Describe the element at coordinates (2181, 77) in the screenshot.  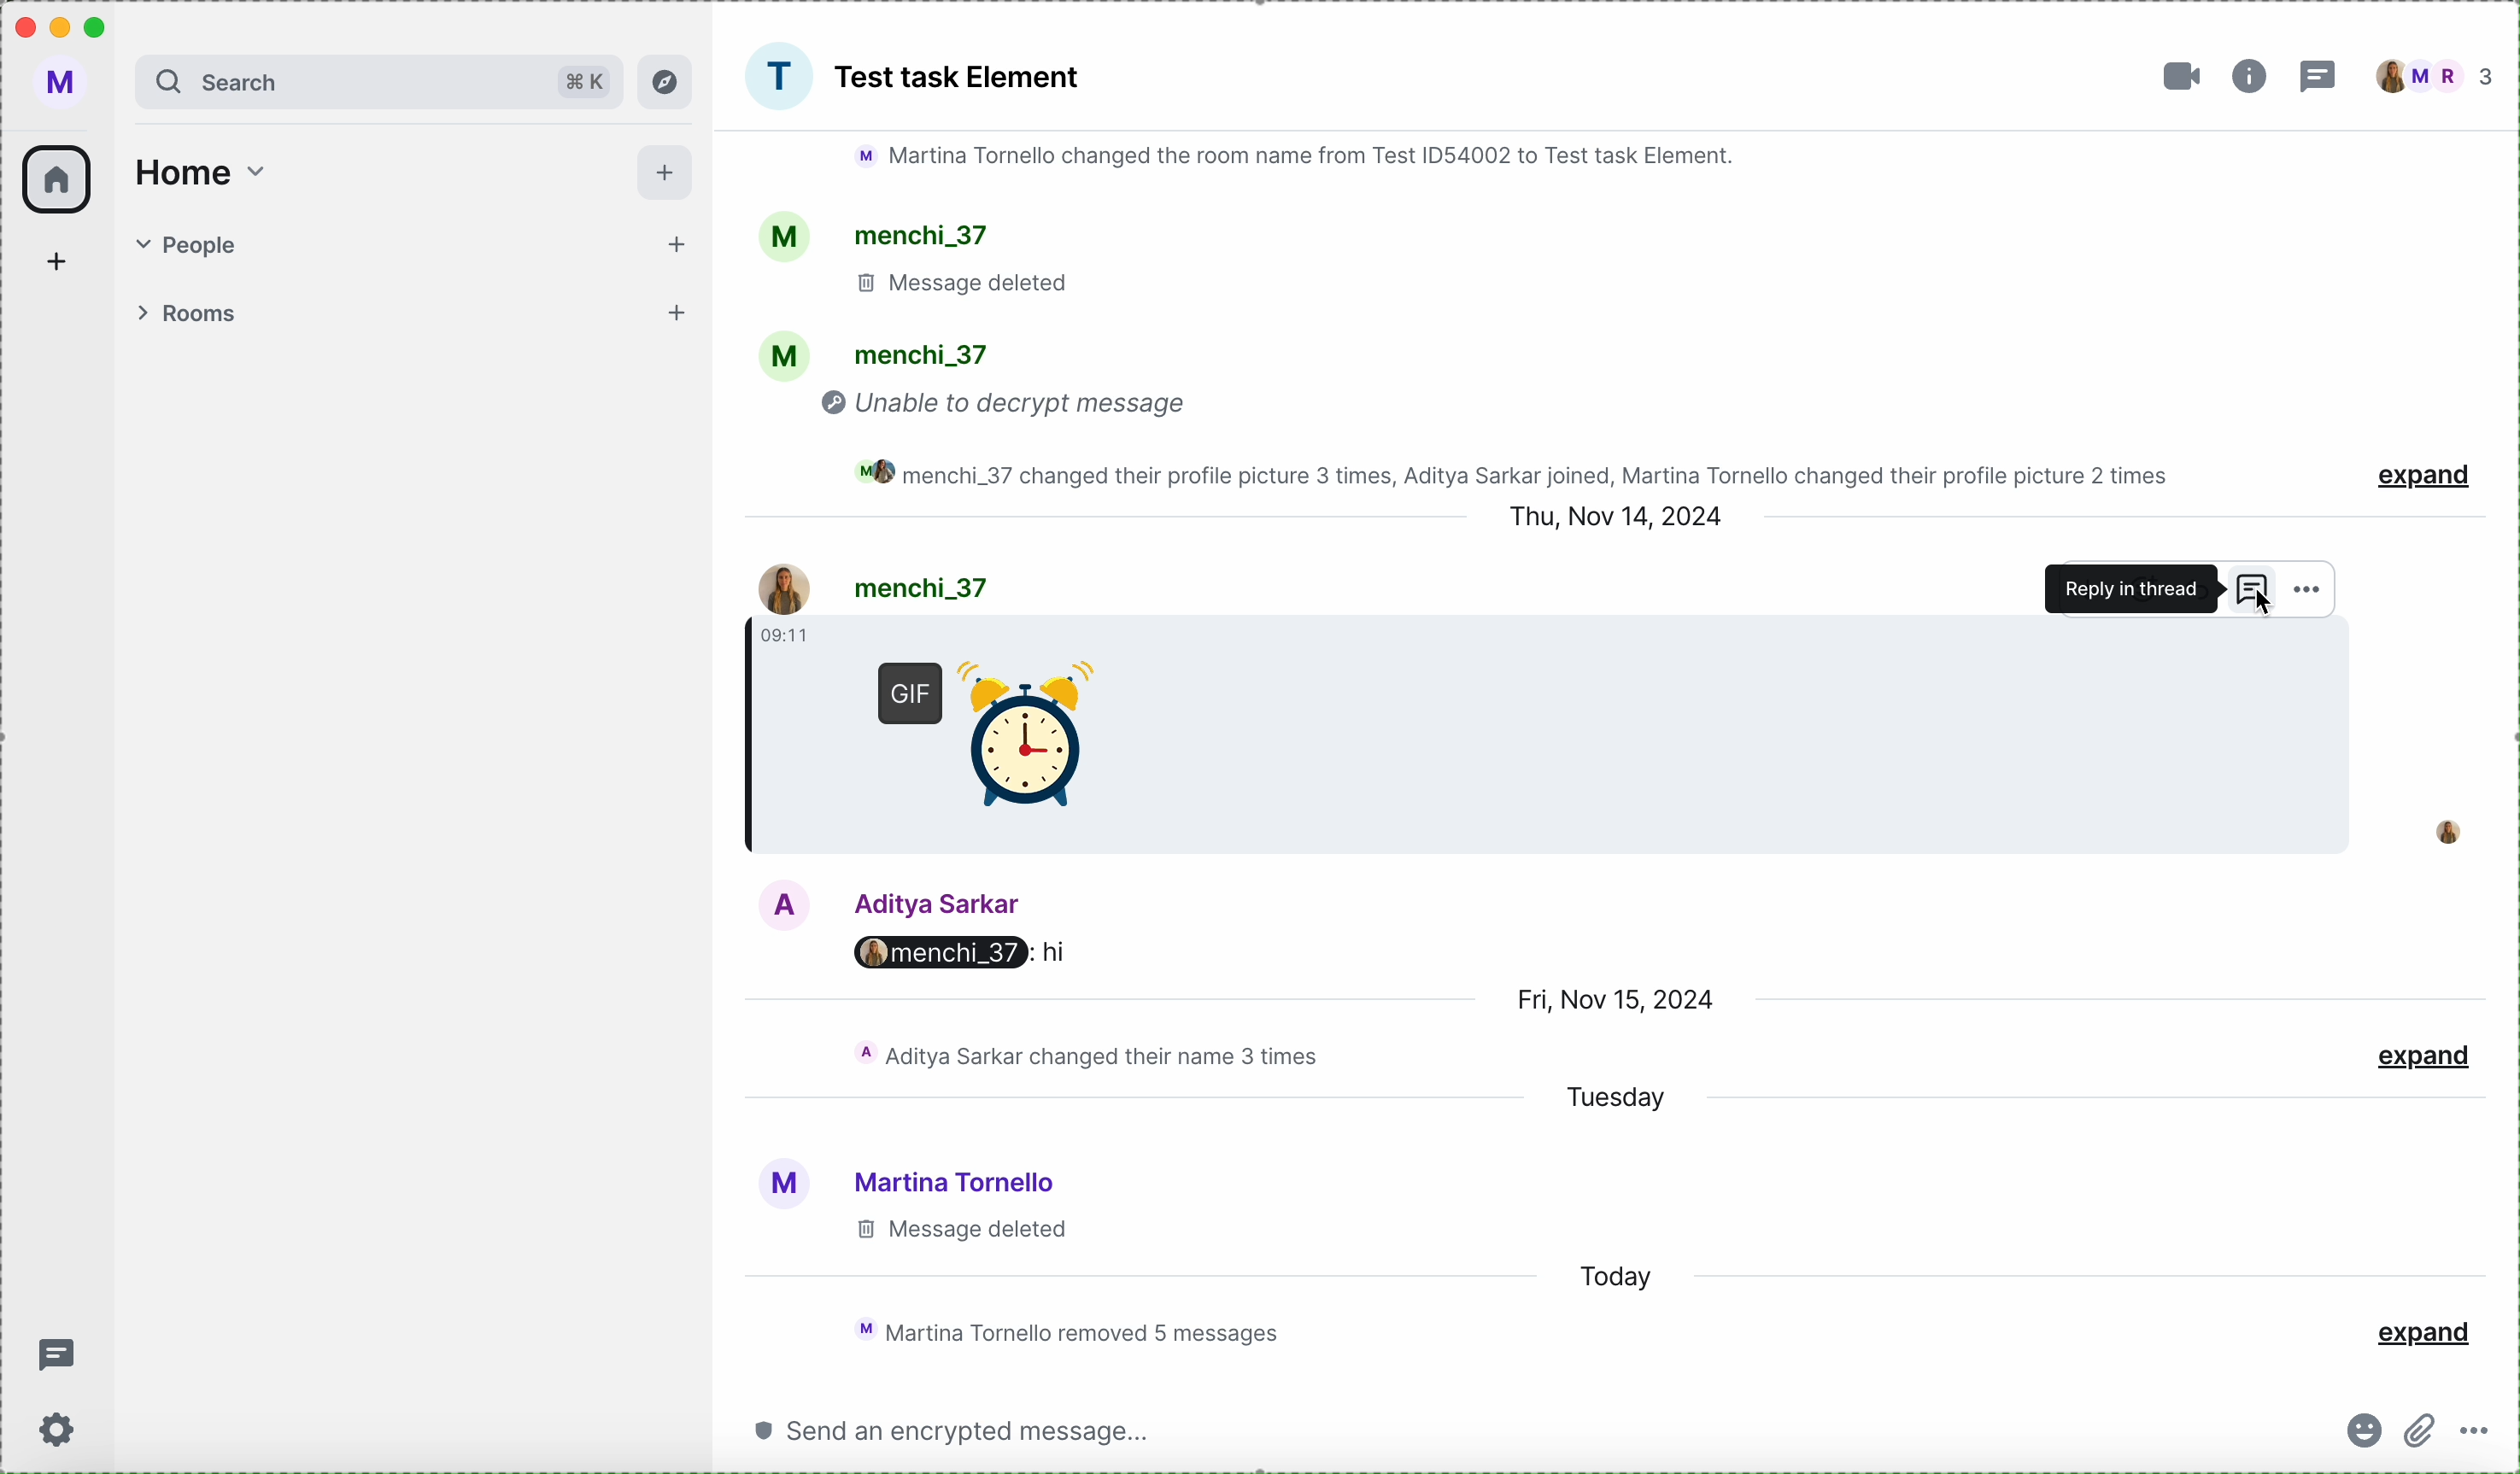
I see `video call` at that location.